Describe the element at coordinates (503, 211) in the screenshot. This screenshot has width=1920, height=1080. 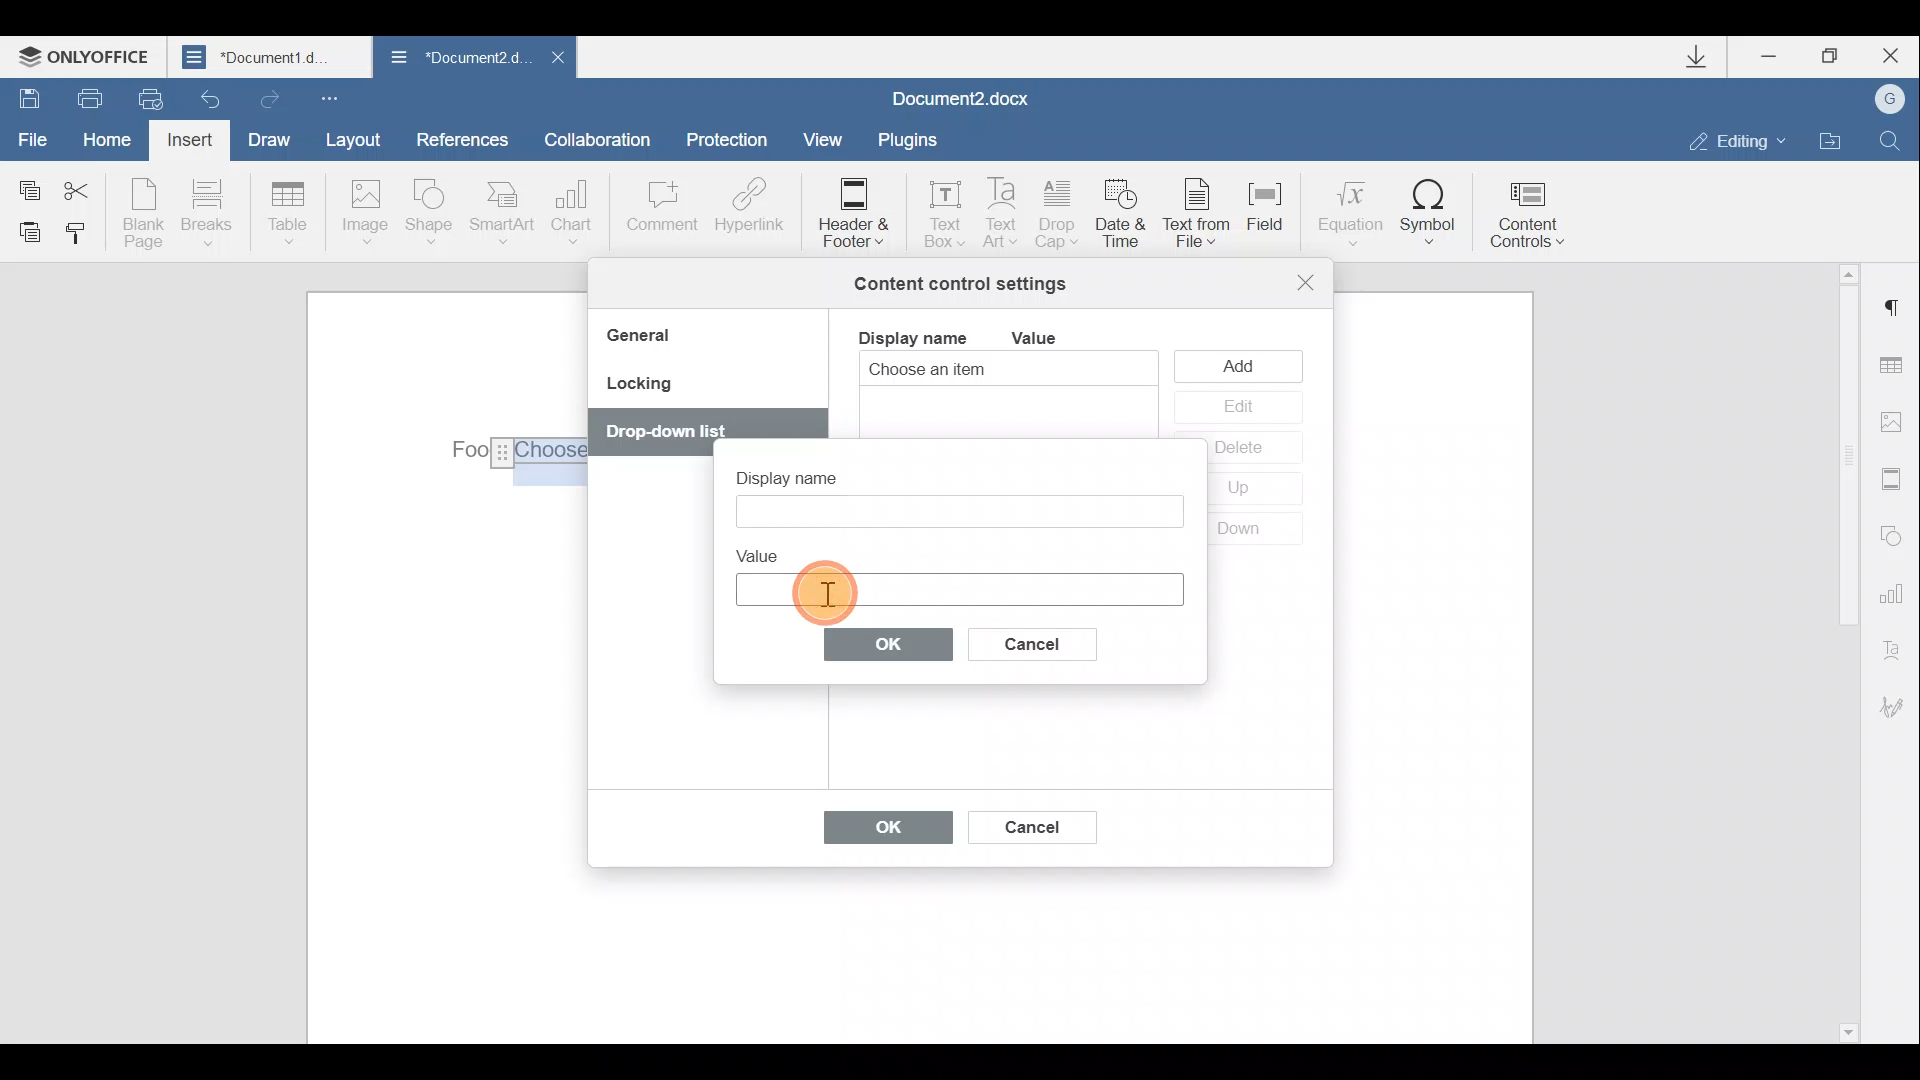
I see `SmartArt` at that location.